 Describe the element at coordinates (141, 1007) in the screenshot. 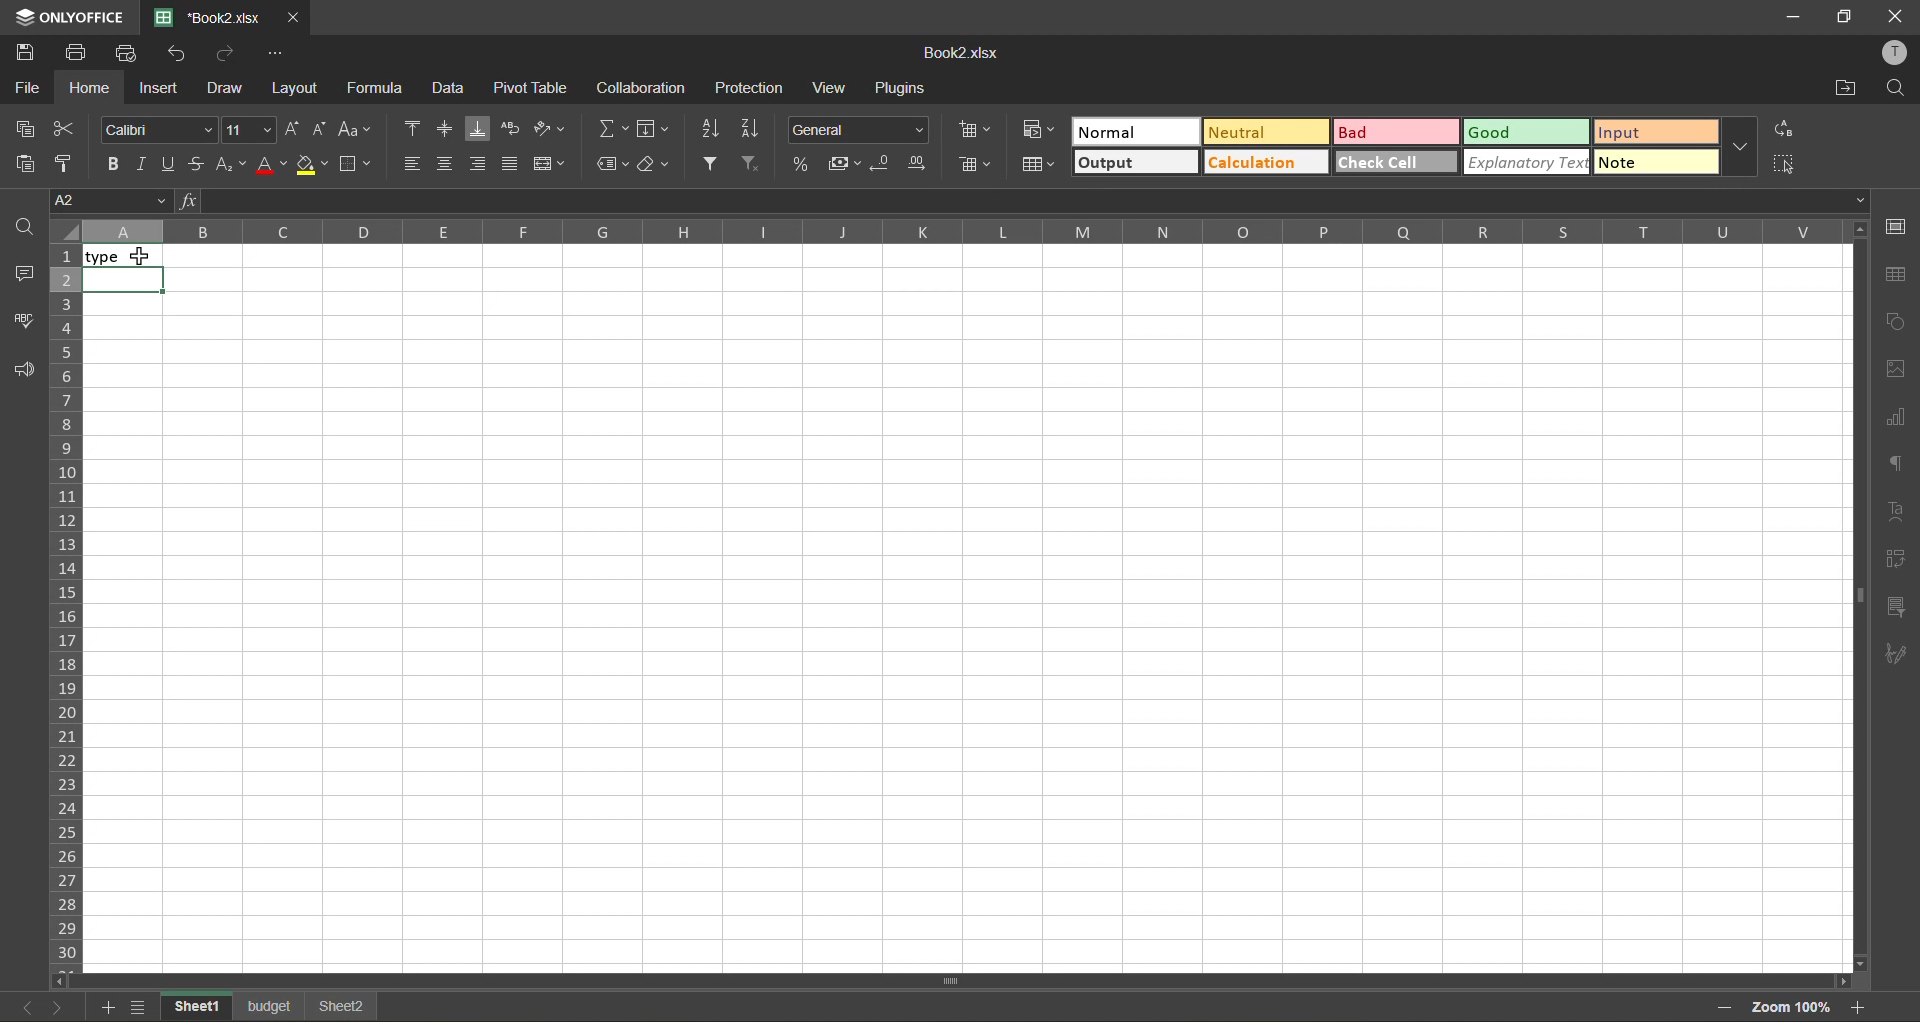

I see `sheet list` at that location.